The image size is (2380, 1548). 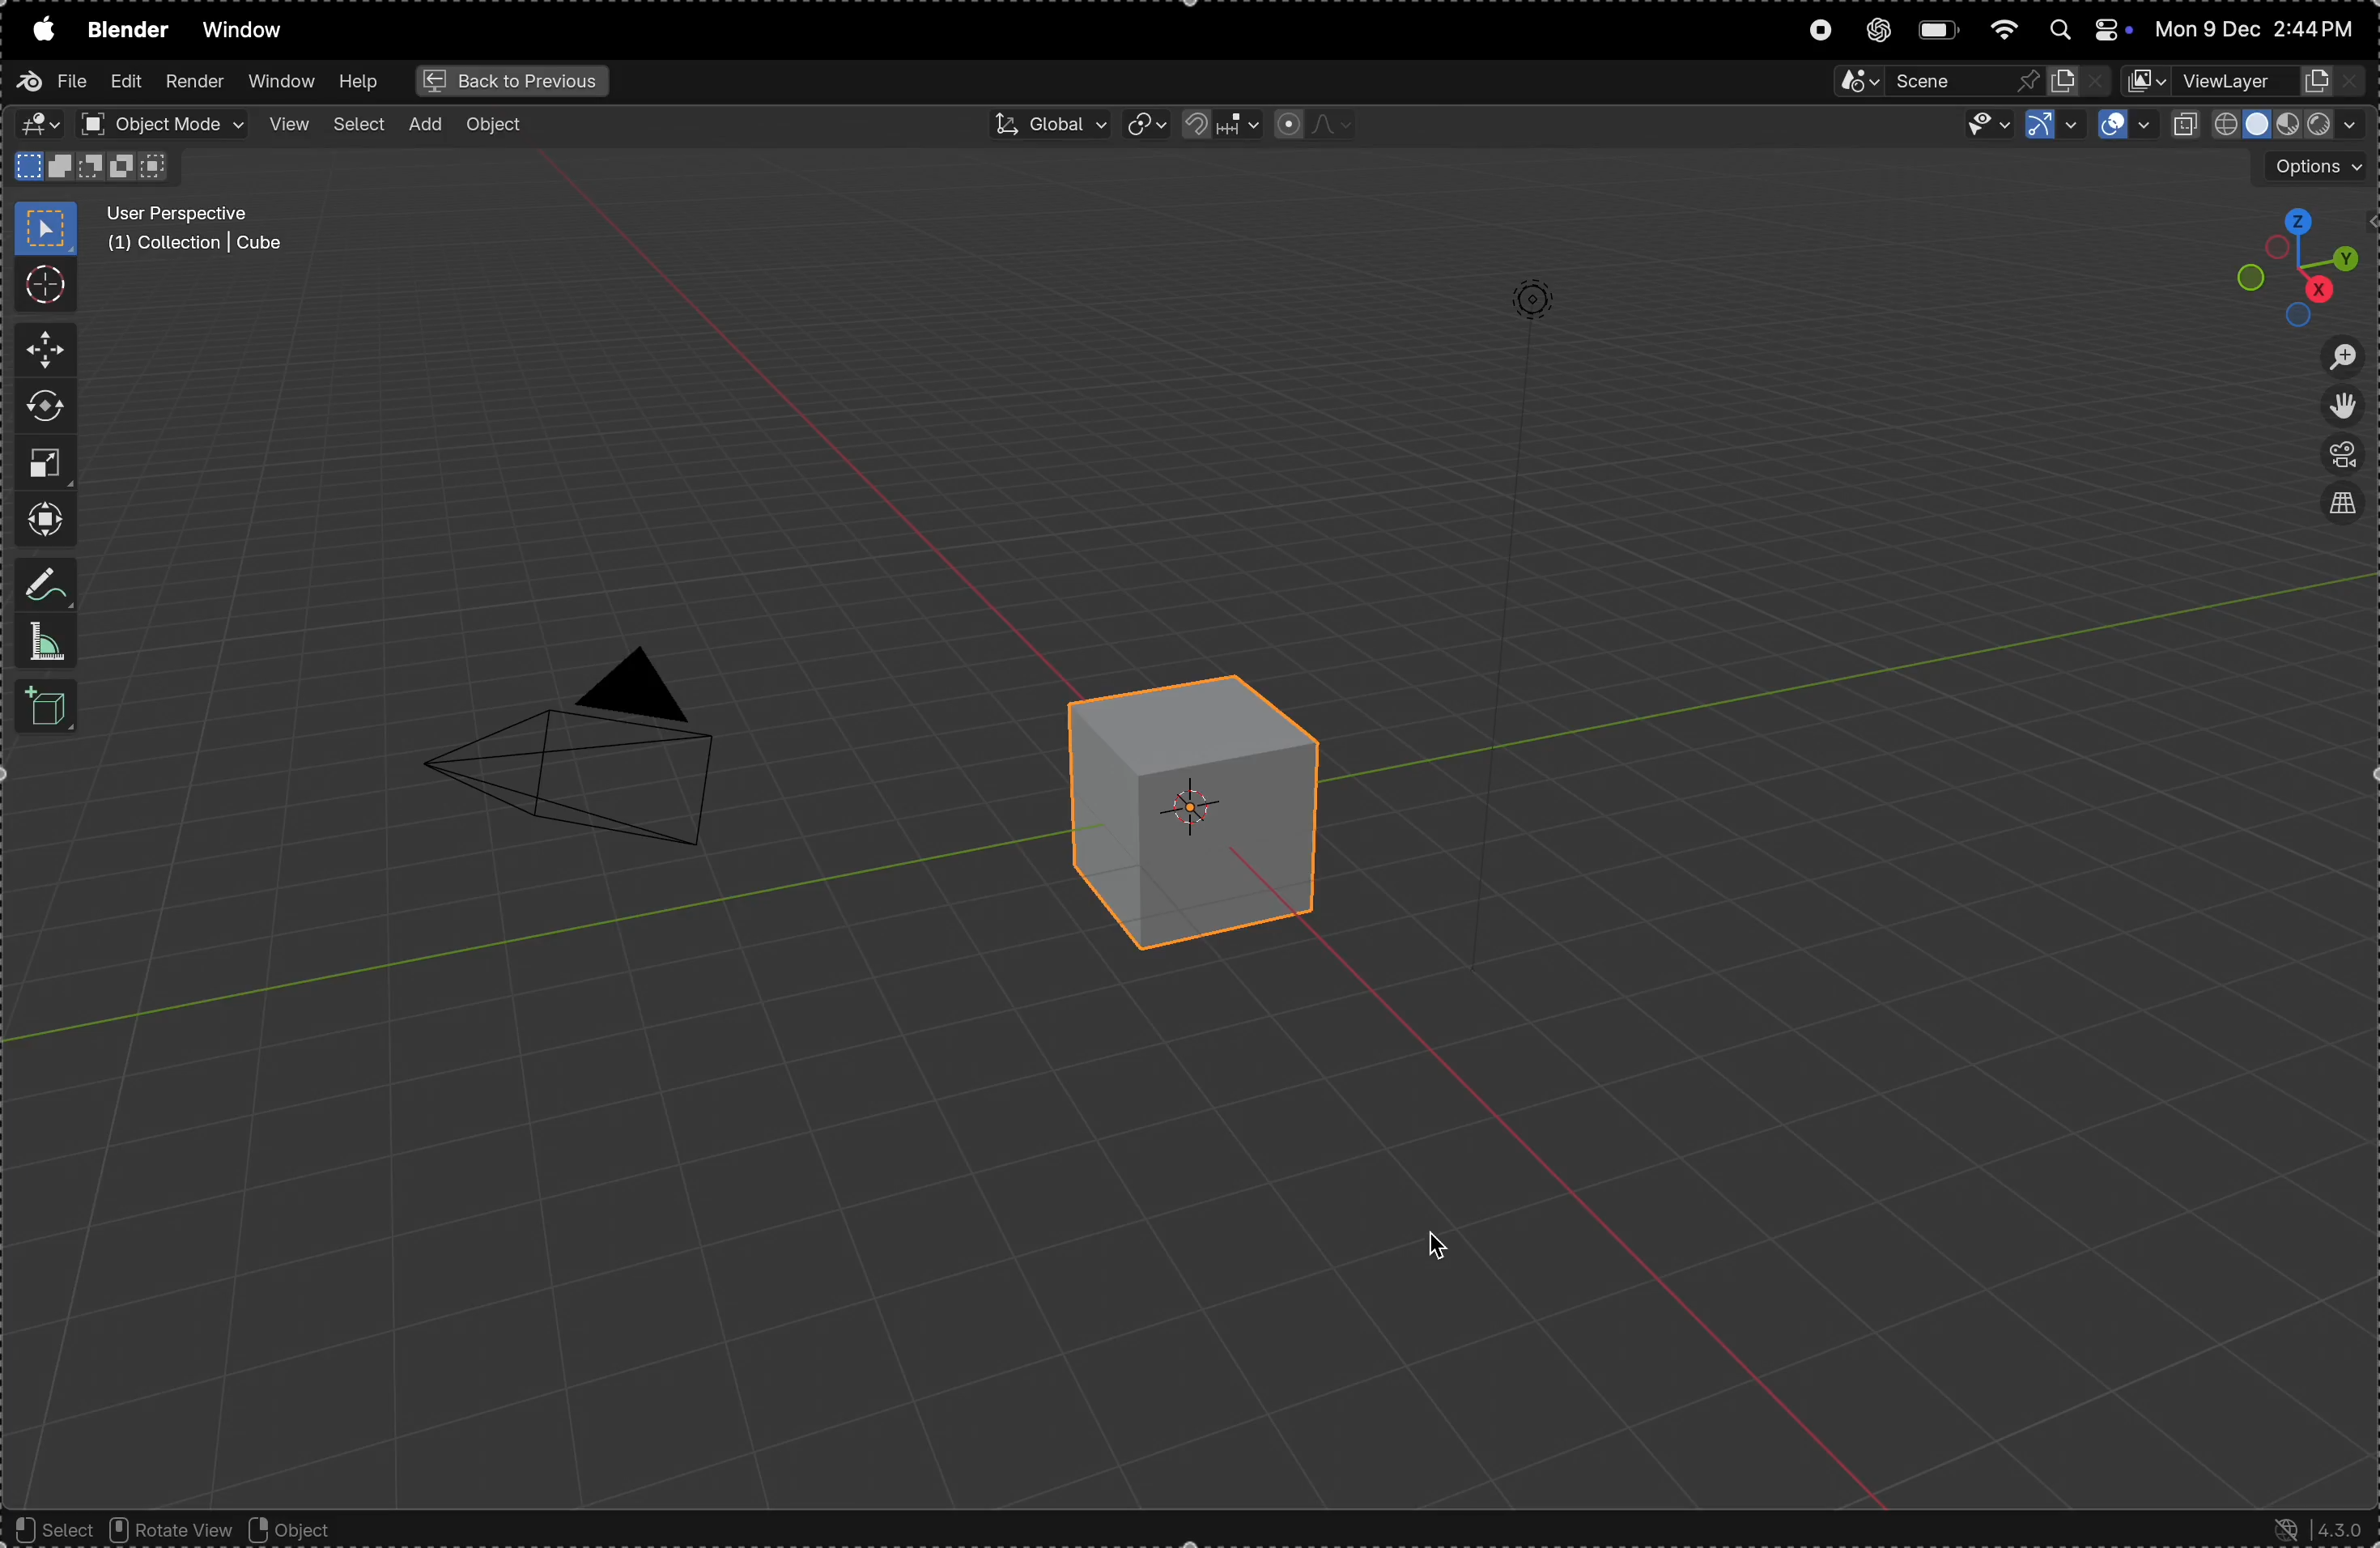 What do you see at coordinates (51, 1530) in the screenshot?
I see `select` at bounding box center [51, 1530].